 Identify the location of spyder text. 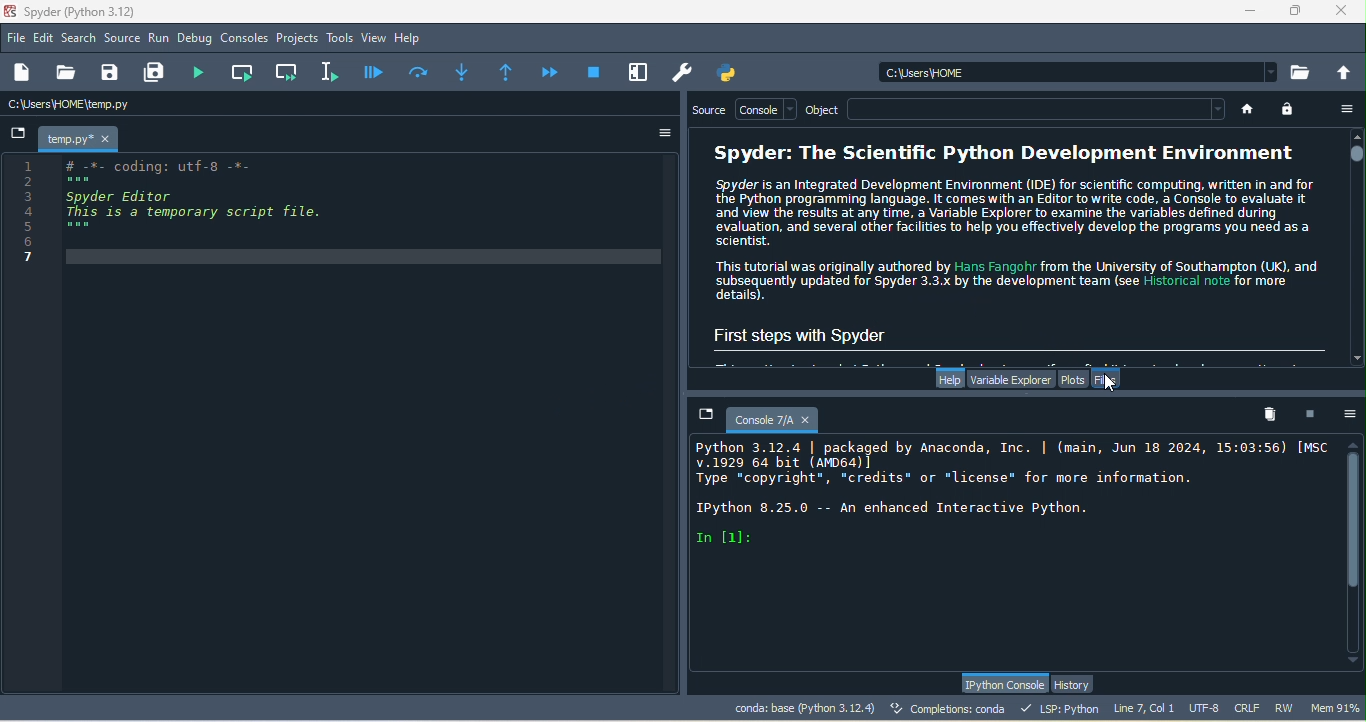
(1011, 240).